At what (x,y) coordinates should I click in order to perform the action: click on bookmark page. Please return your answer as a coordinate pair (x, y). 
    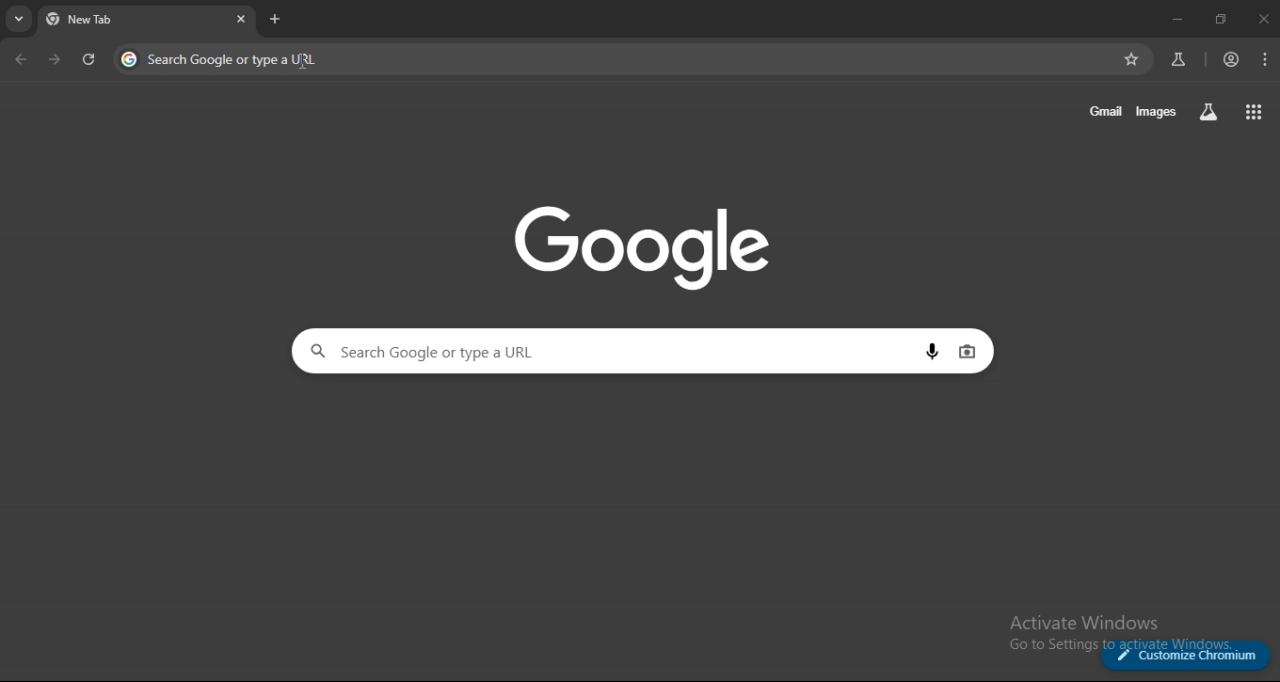
    Looking at the image, I should click on (1132, 58).